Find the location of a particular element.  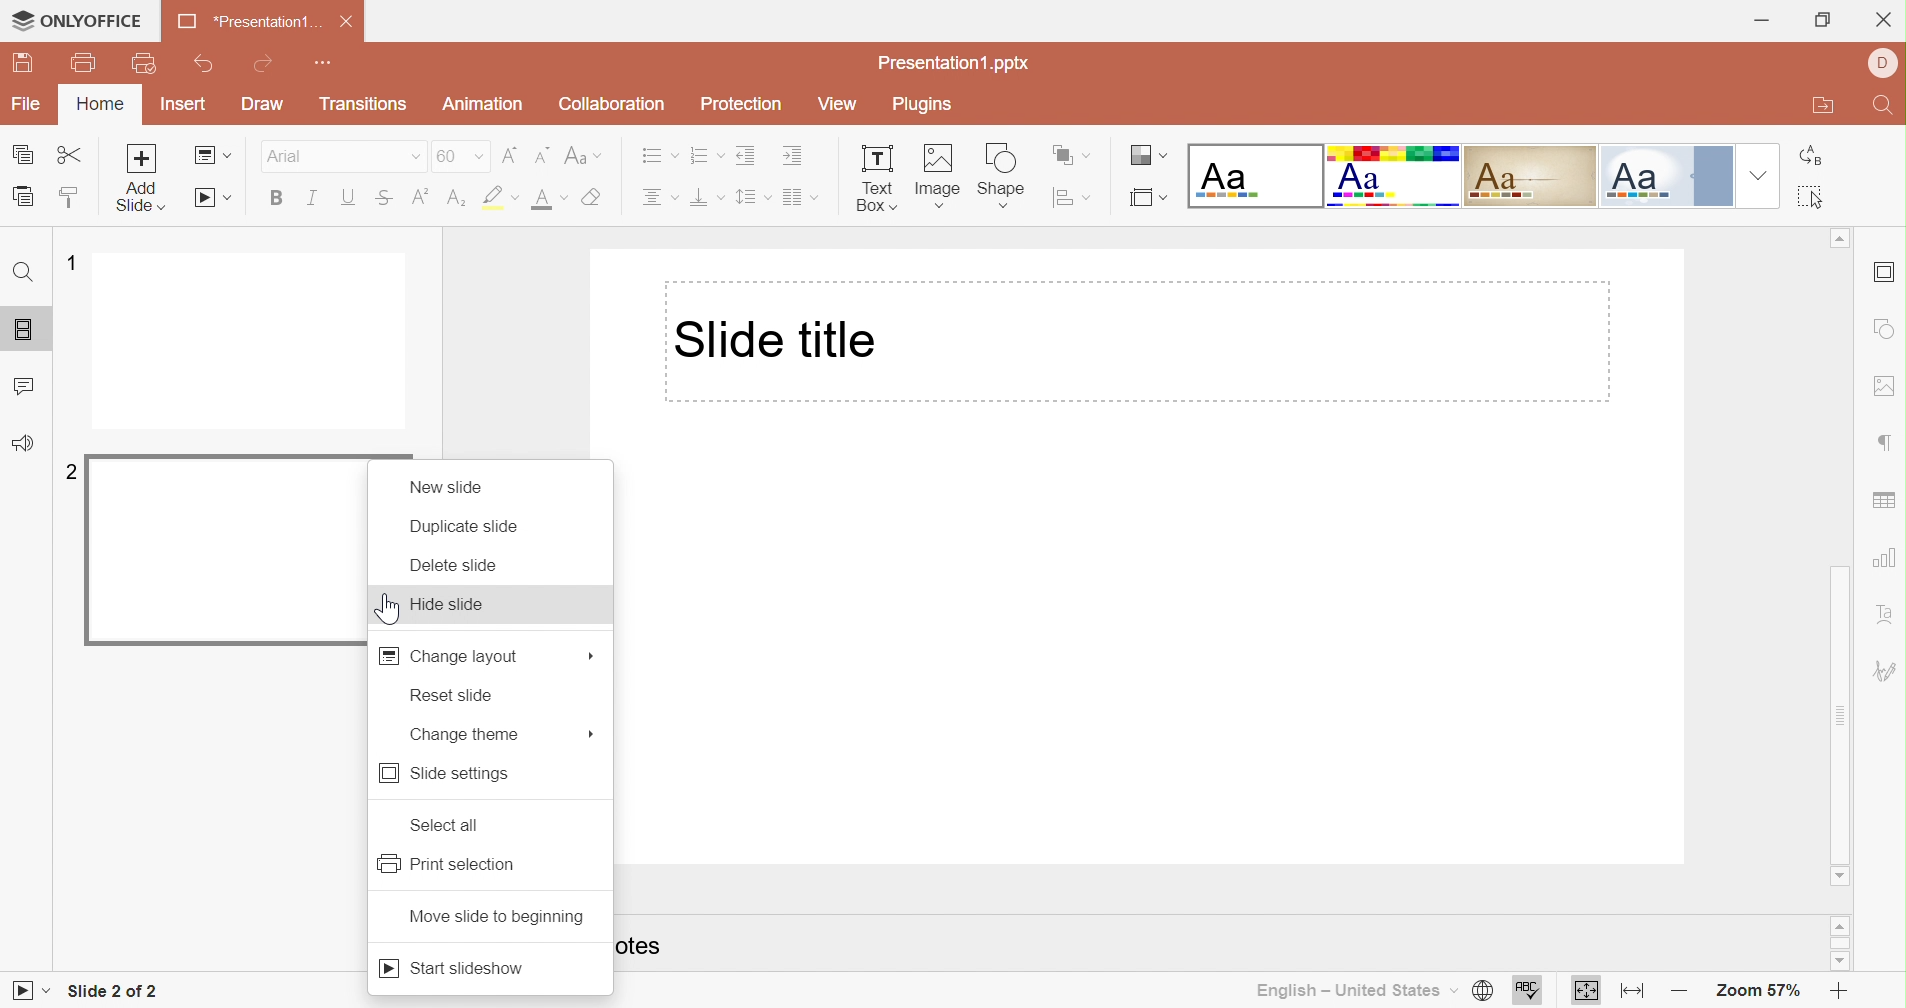

Strikethrough is located at coordinates (384, 199).